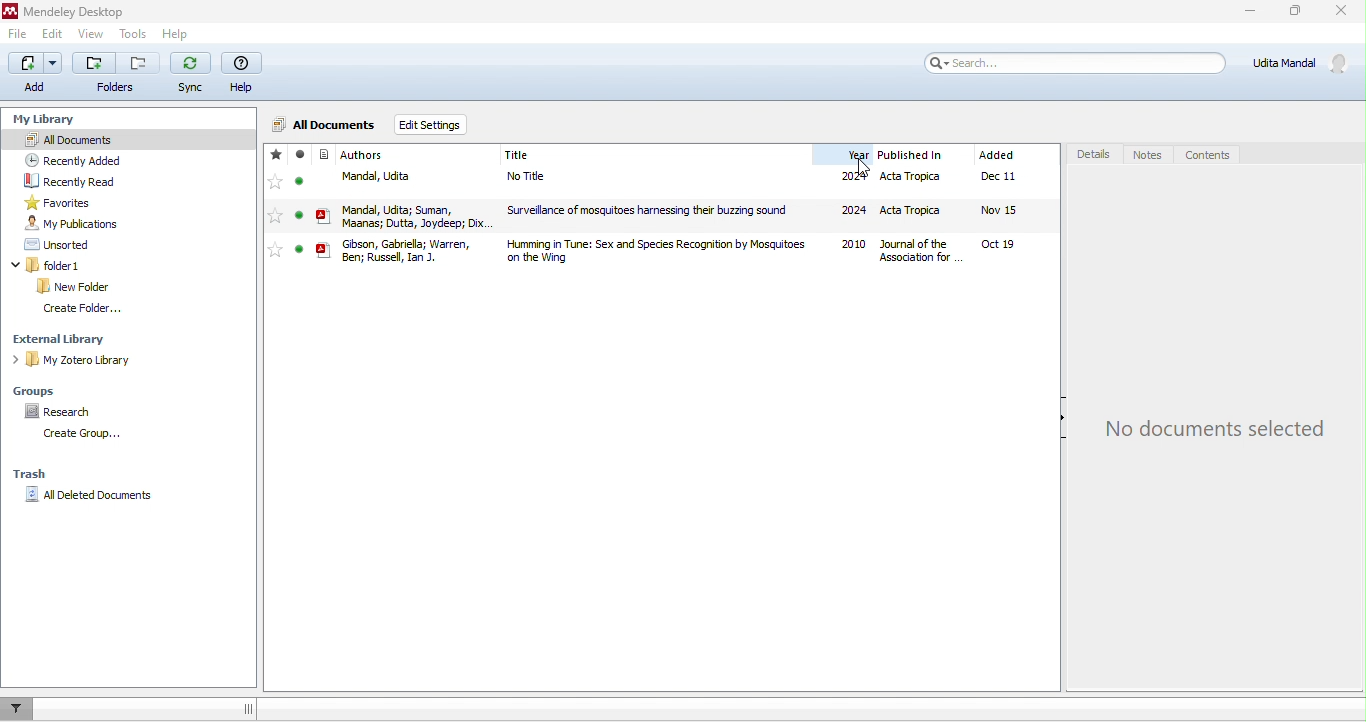 This screenshot has height=722, width=1366. What do you see at coordinates (1147, 155) in the screenshot?
I see `notes` at bounding box center [1147, 155].